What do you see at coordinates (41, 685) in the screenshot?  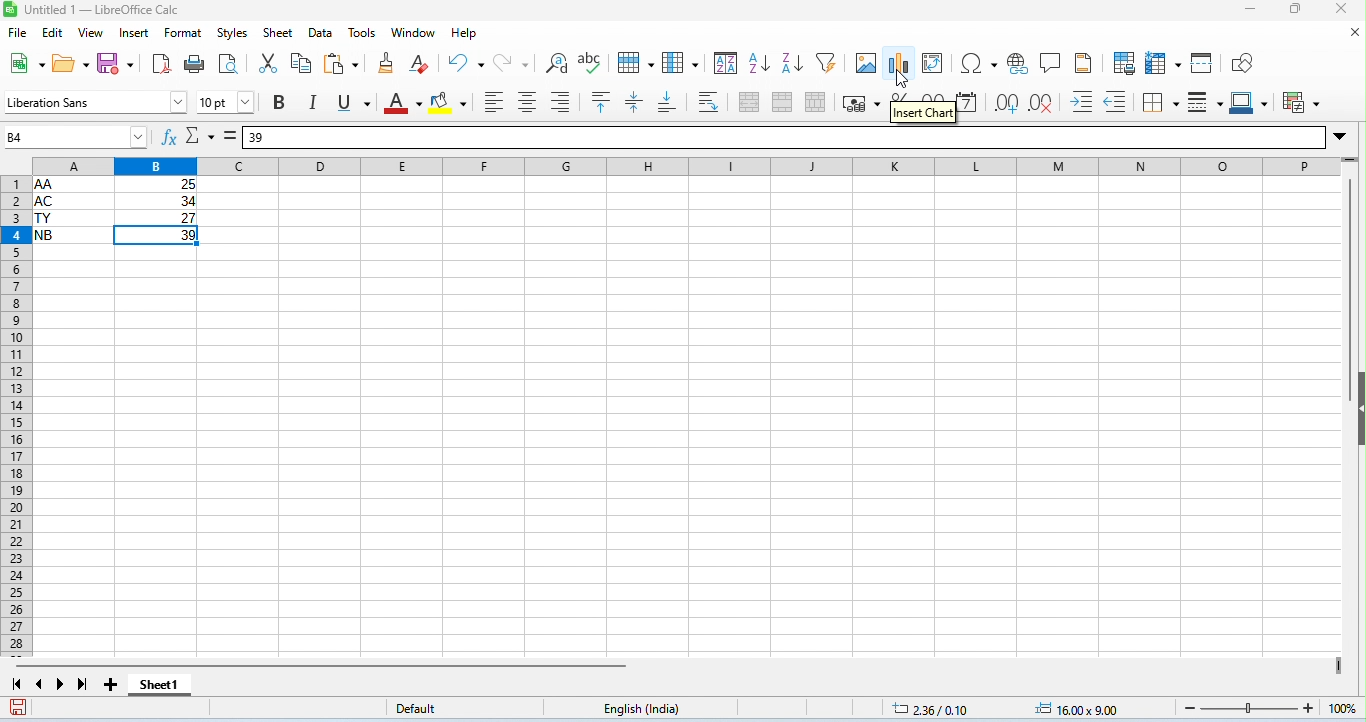 I see `previous sheet` at bounding box center [41, 685].